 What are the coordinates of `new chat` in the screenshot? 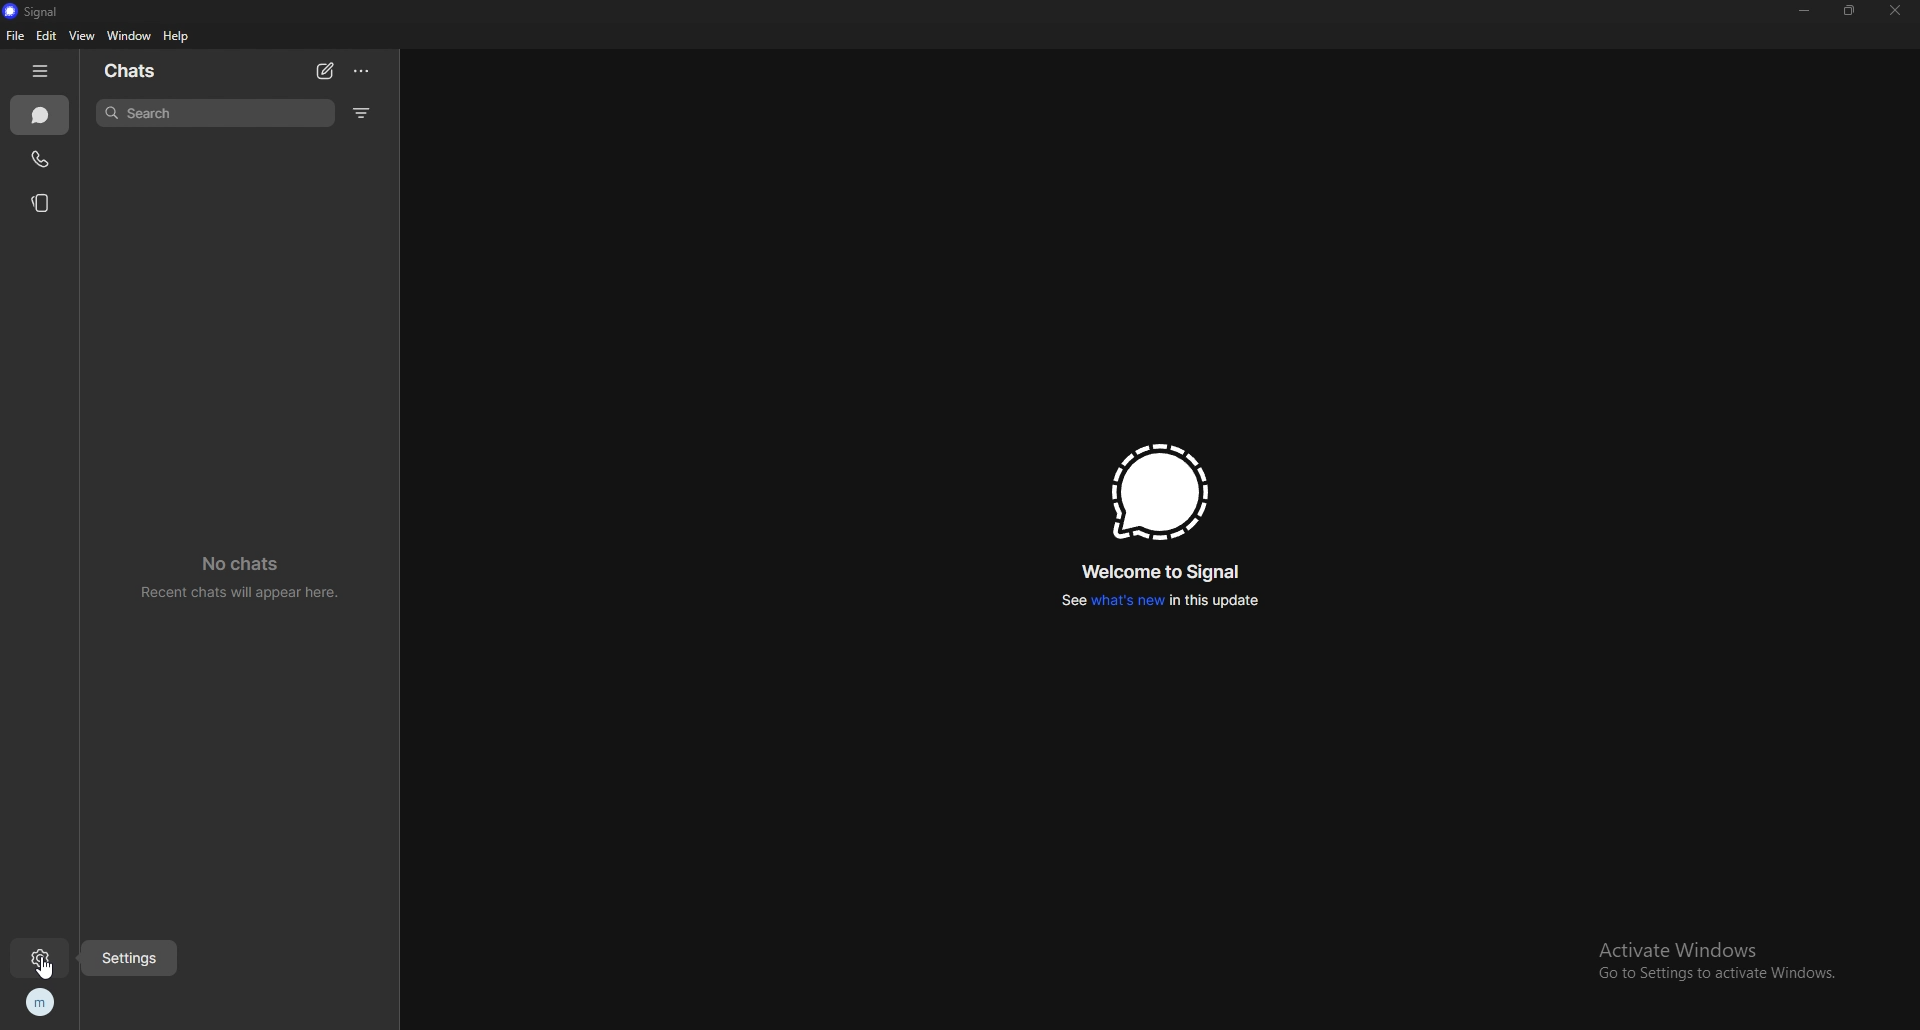 It's located at (325, 71).